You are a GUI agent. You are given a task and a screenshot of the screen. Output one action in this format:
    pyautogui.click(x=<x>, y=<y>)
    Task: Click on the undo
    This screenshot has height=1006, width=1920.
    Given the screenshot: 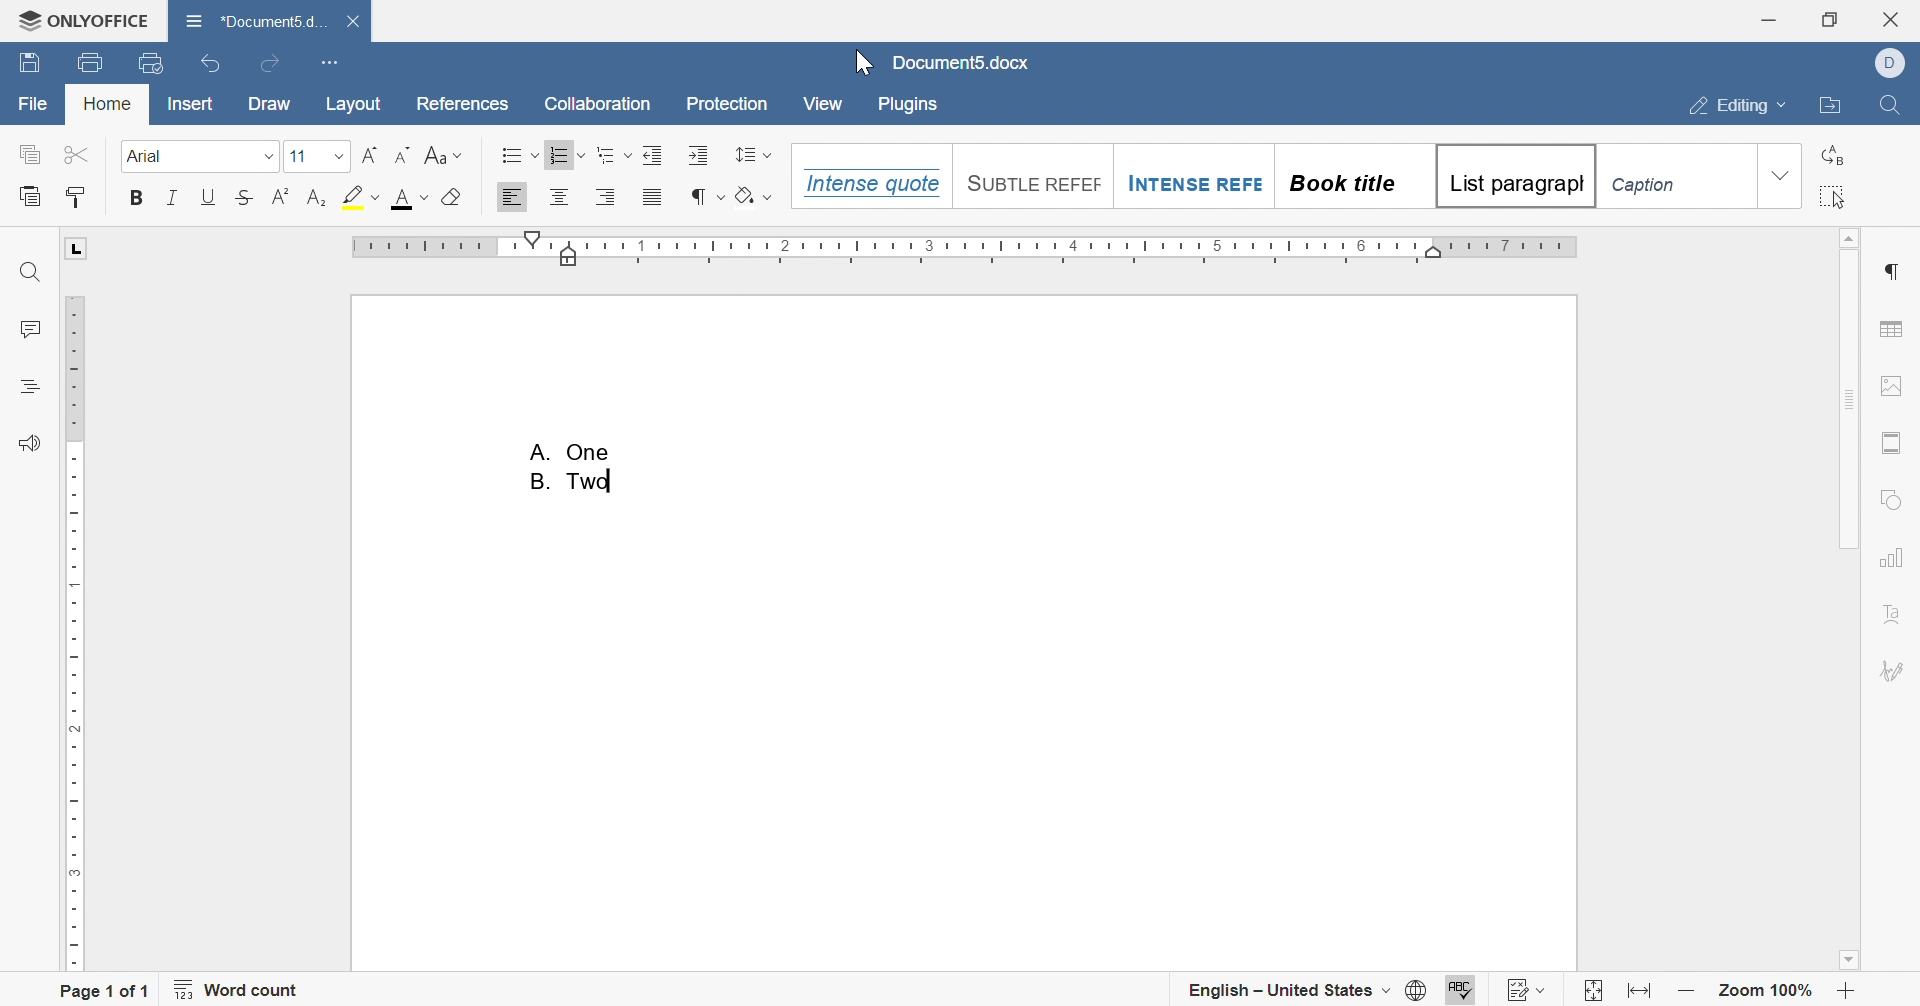 What is the action you would take?
    pyautogui.click(x=213, y=63)
    